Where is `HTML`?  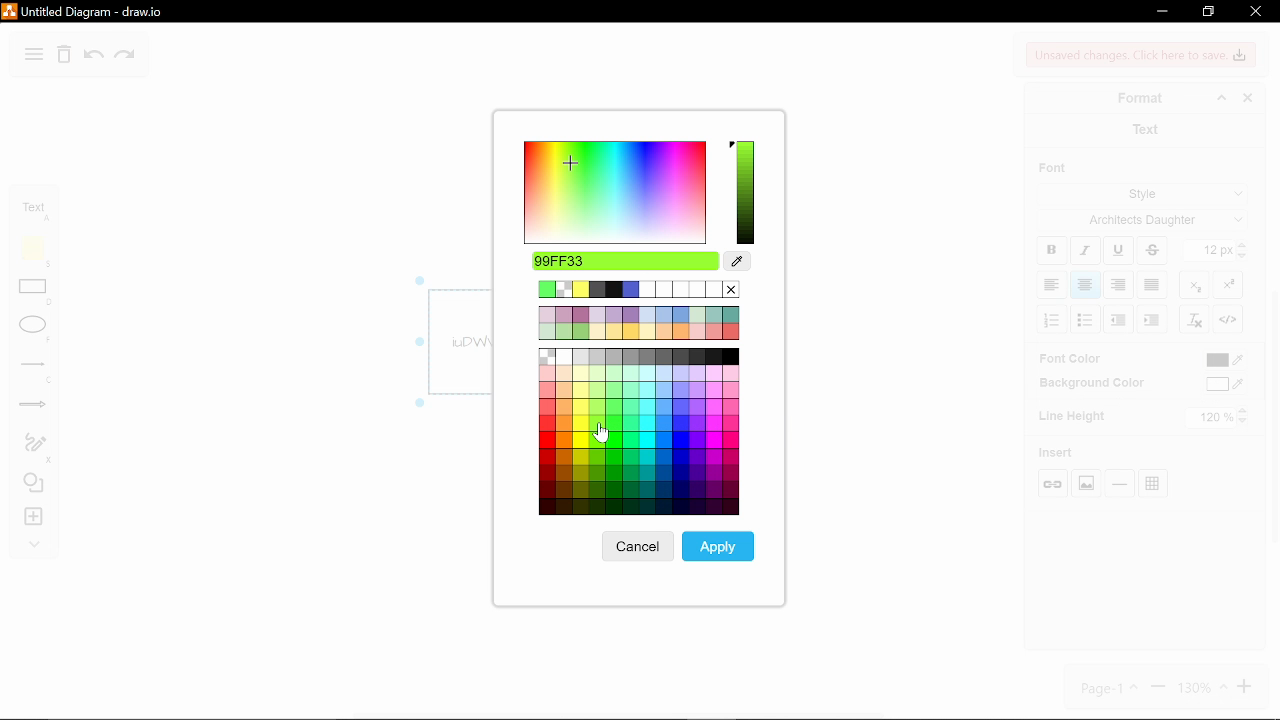
HTML is located at coordinates (1229, 319).